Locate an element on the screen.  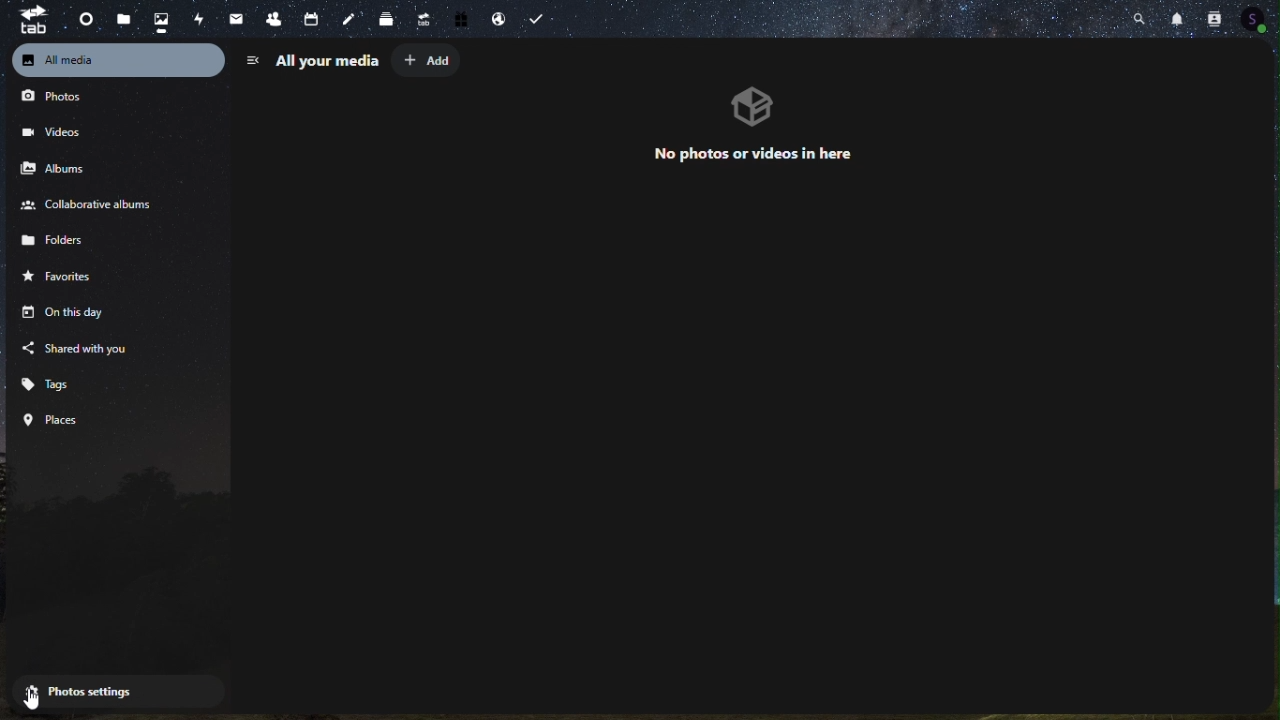
places is located at coordinates (55, 419).